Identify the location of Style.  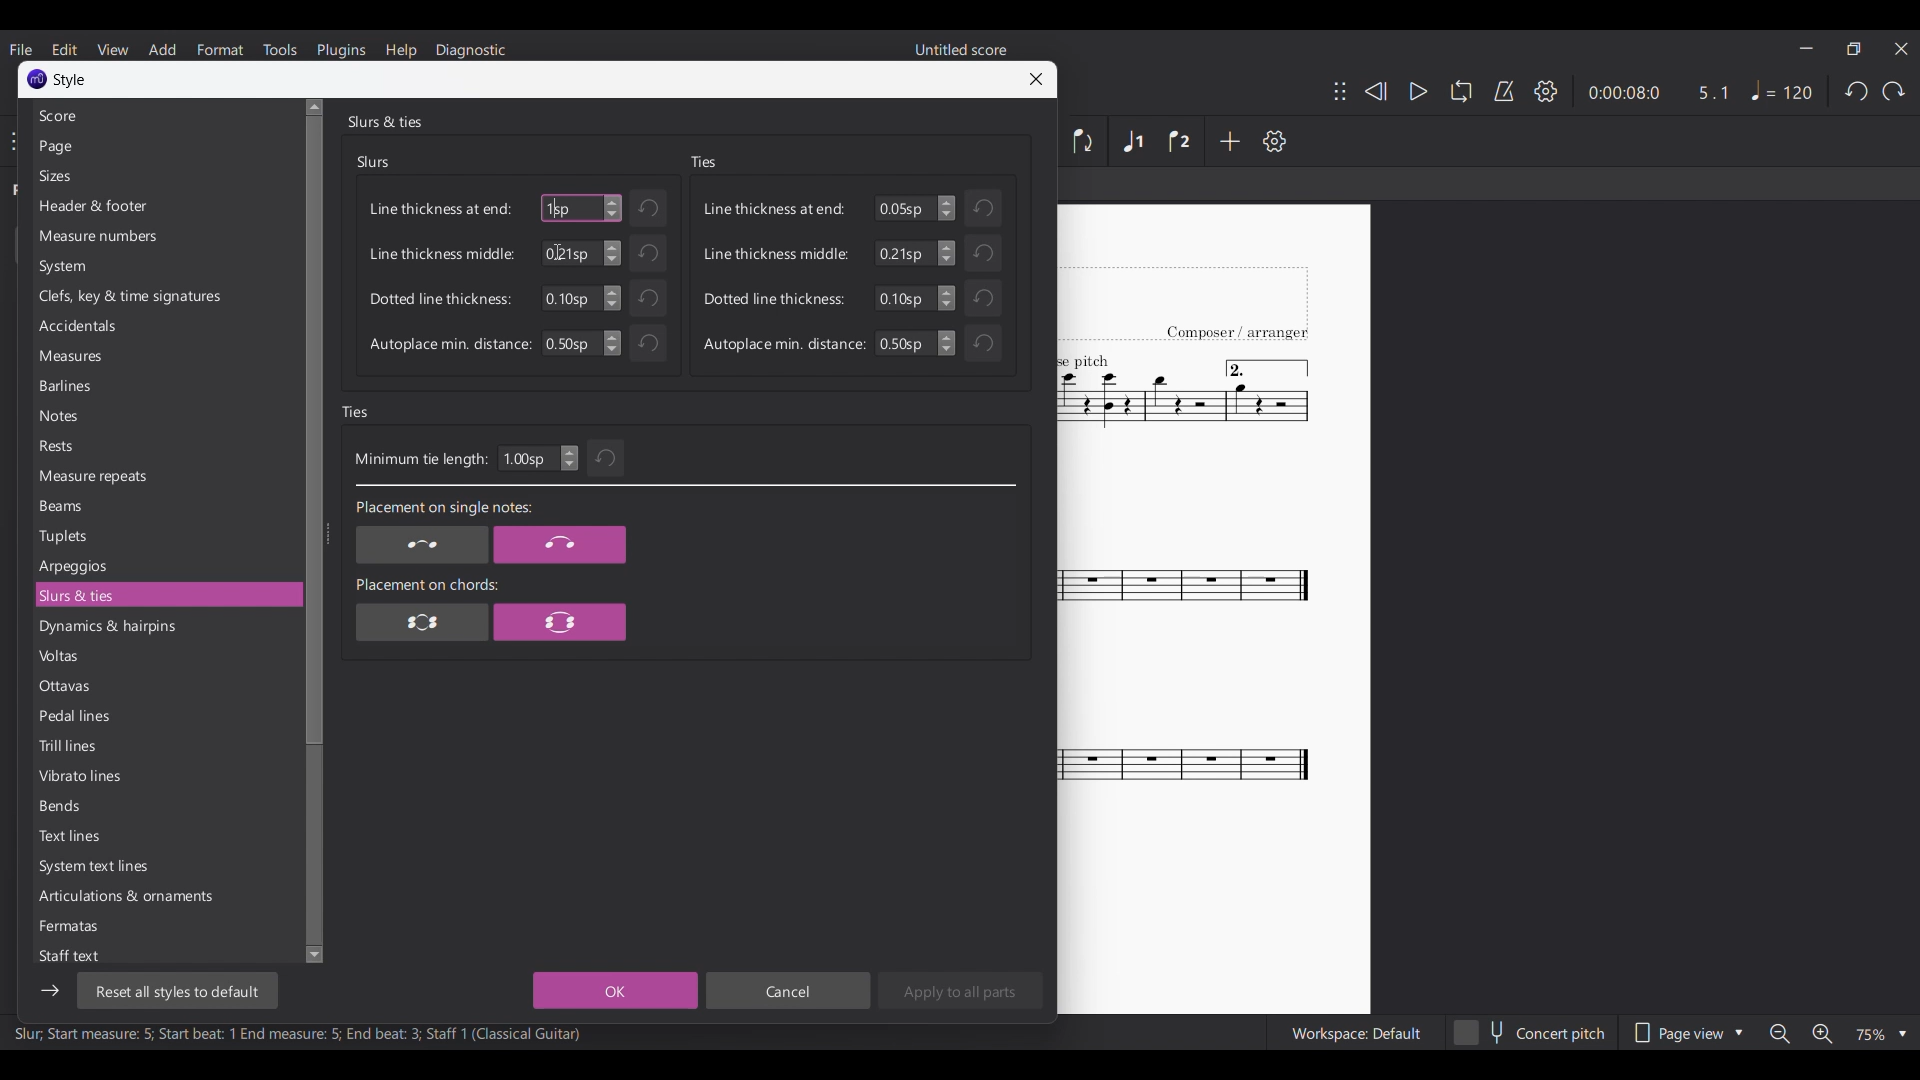
(71, 80).